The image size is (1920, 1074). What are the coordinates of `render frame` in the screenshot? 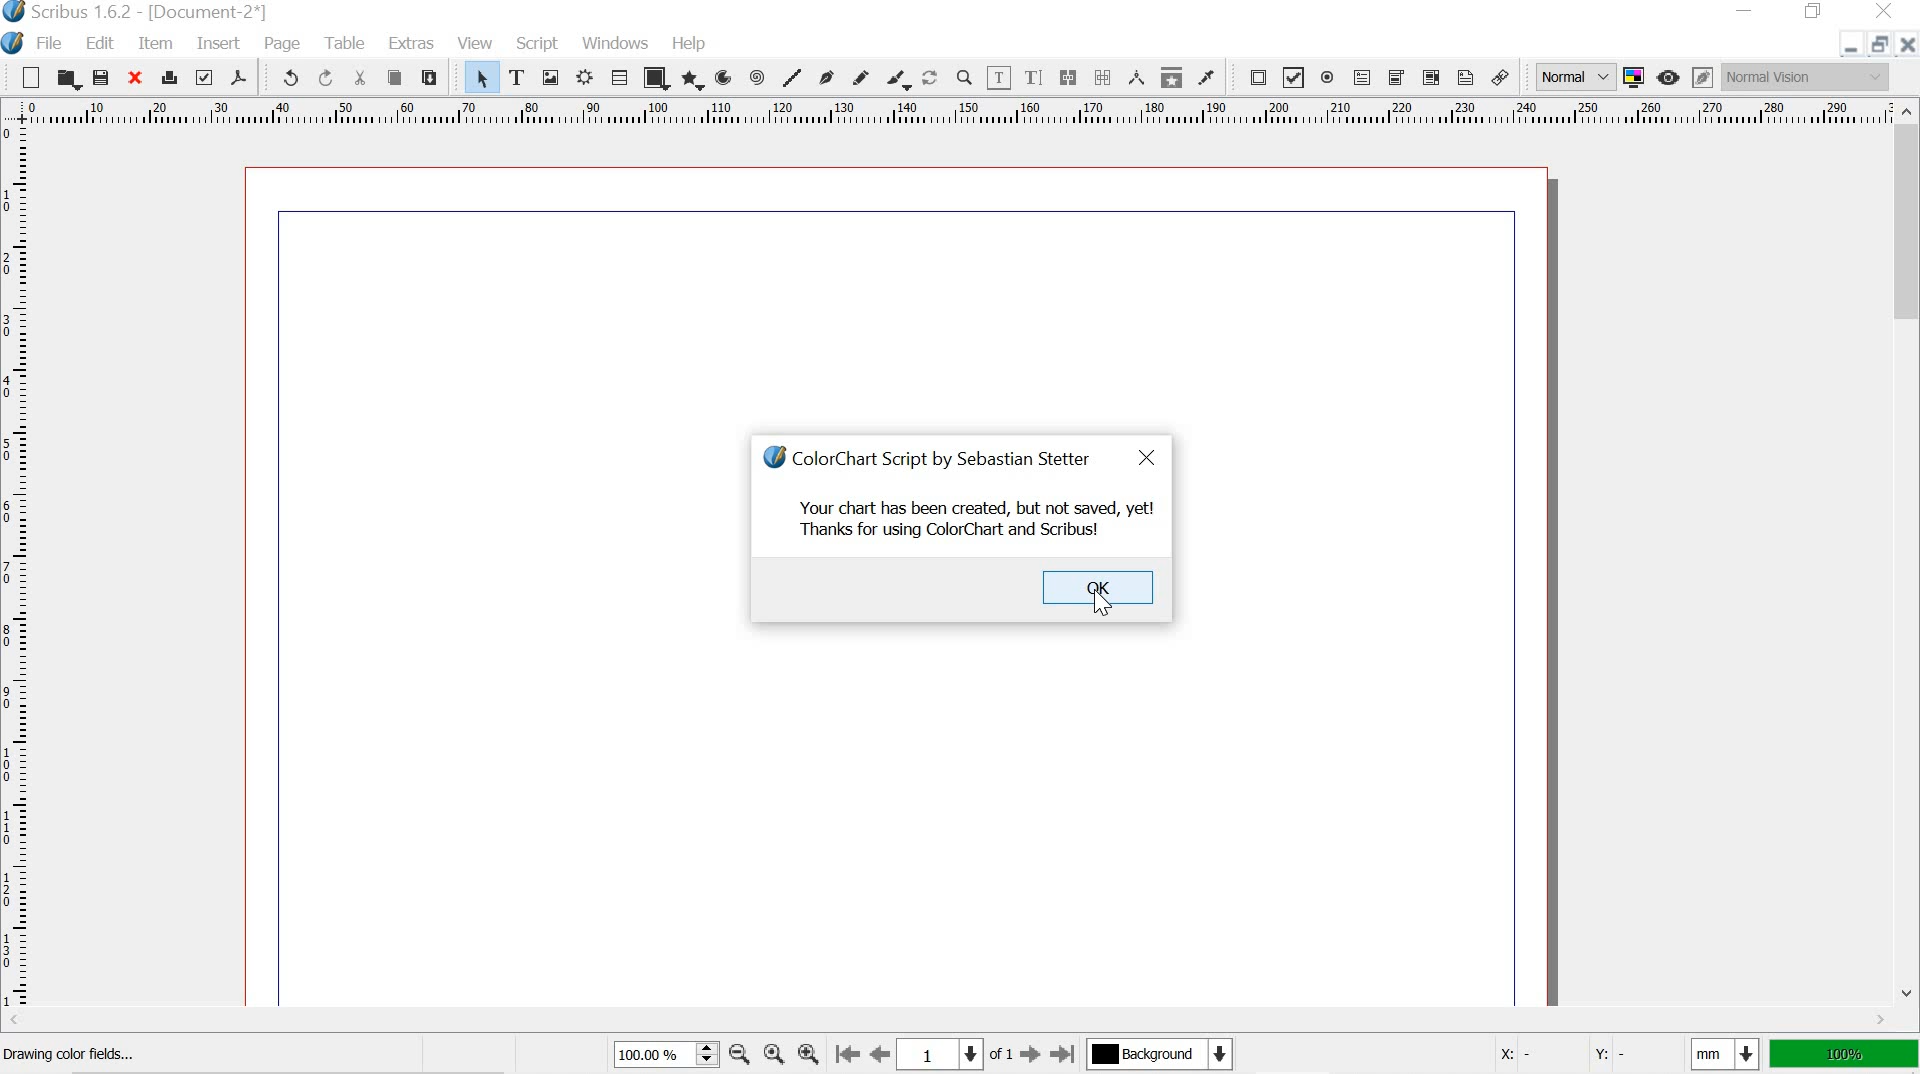 It's located at (587, 77).